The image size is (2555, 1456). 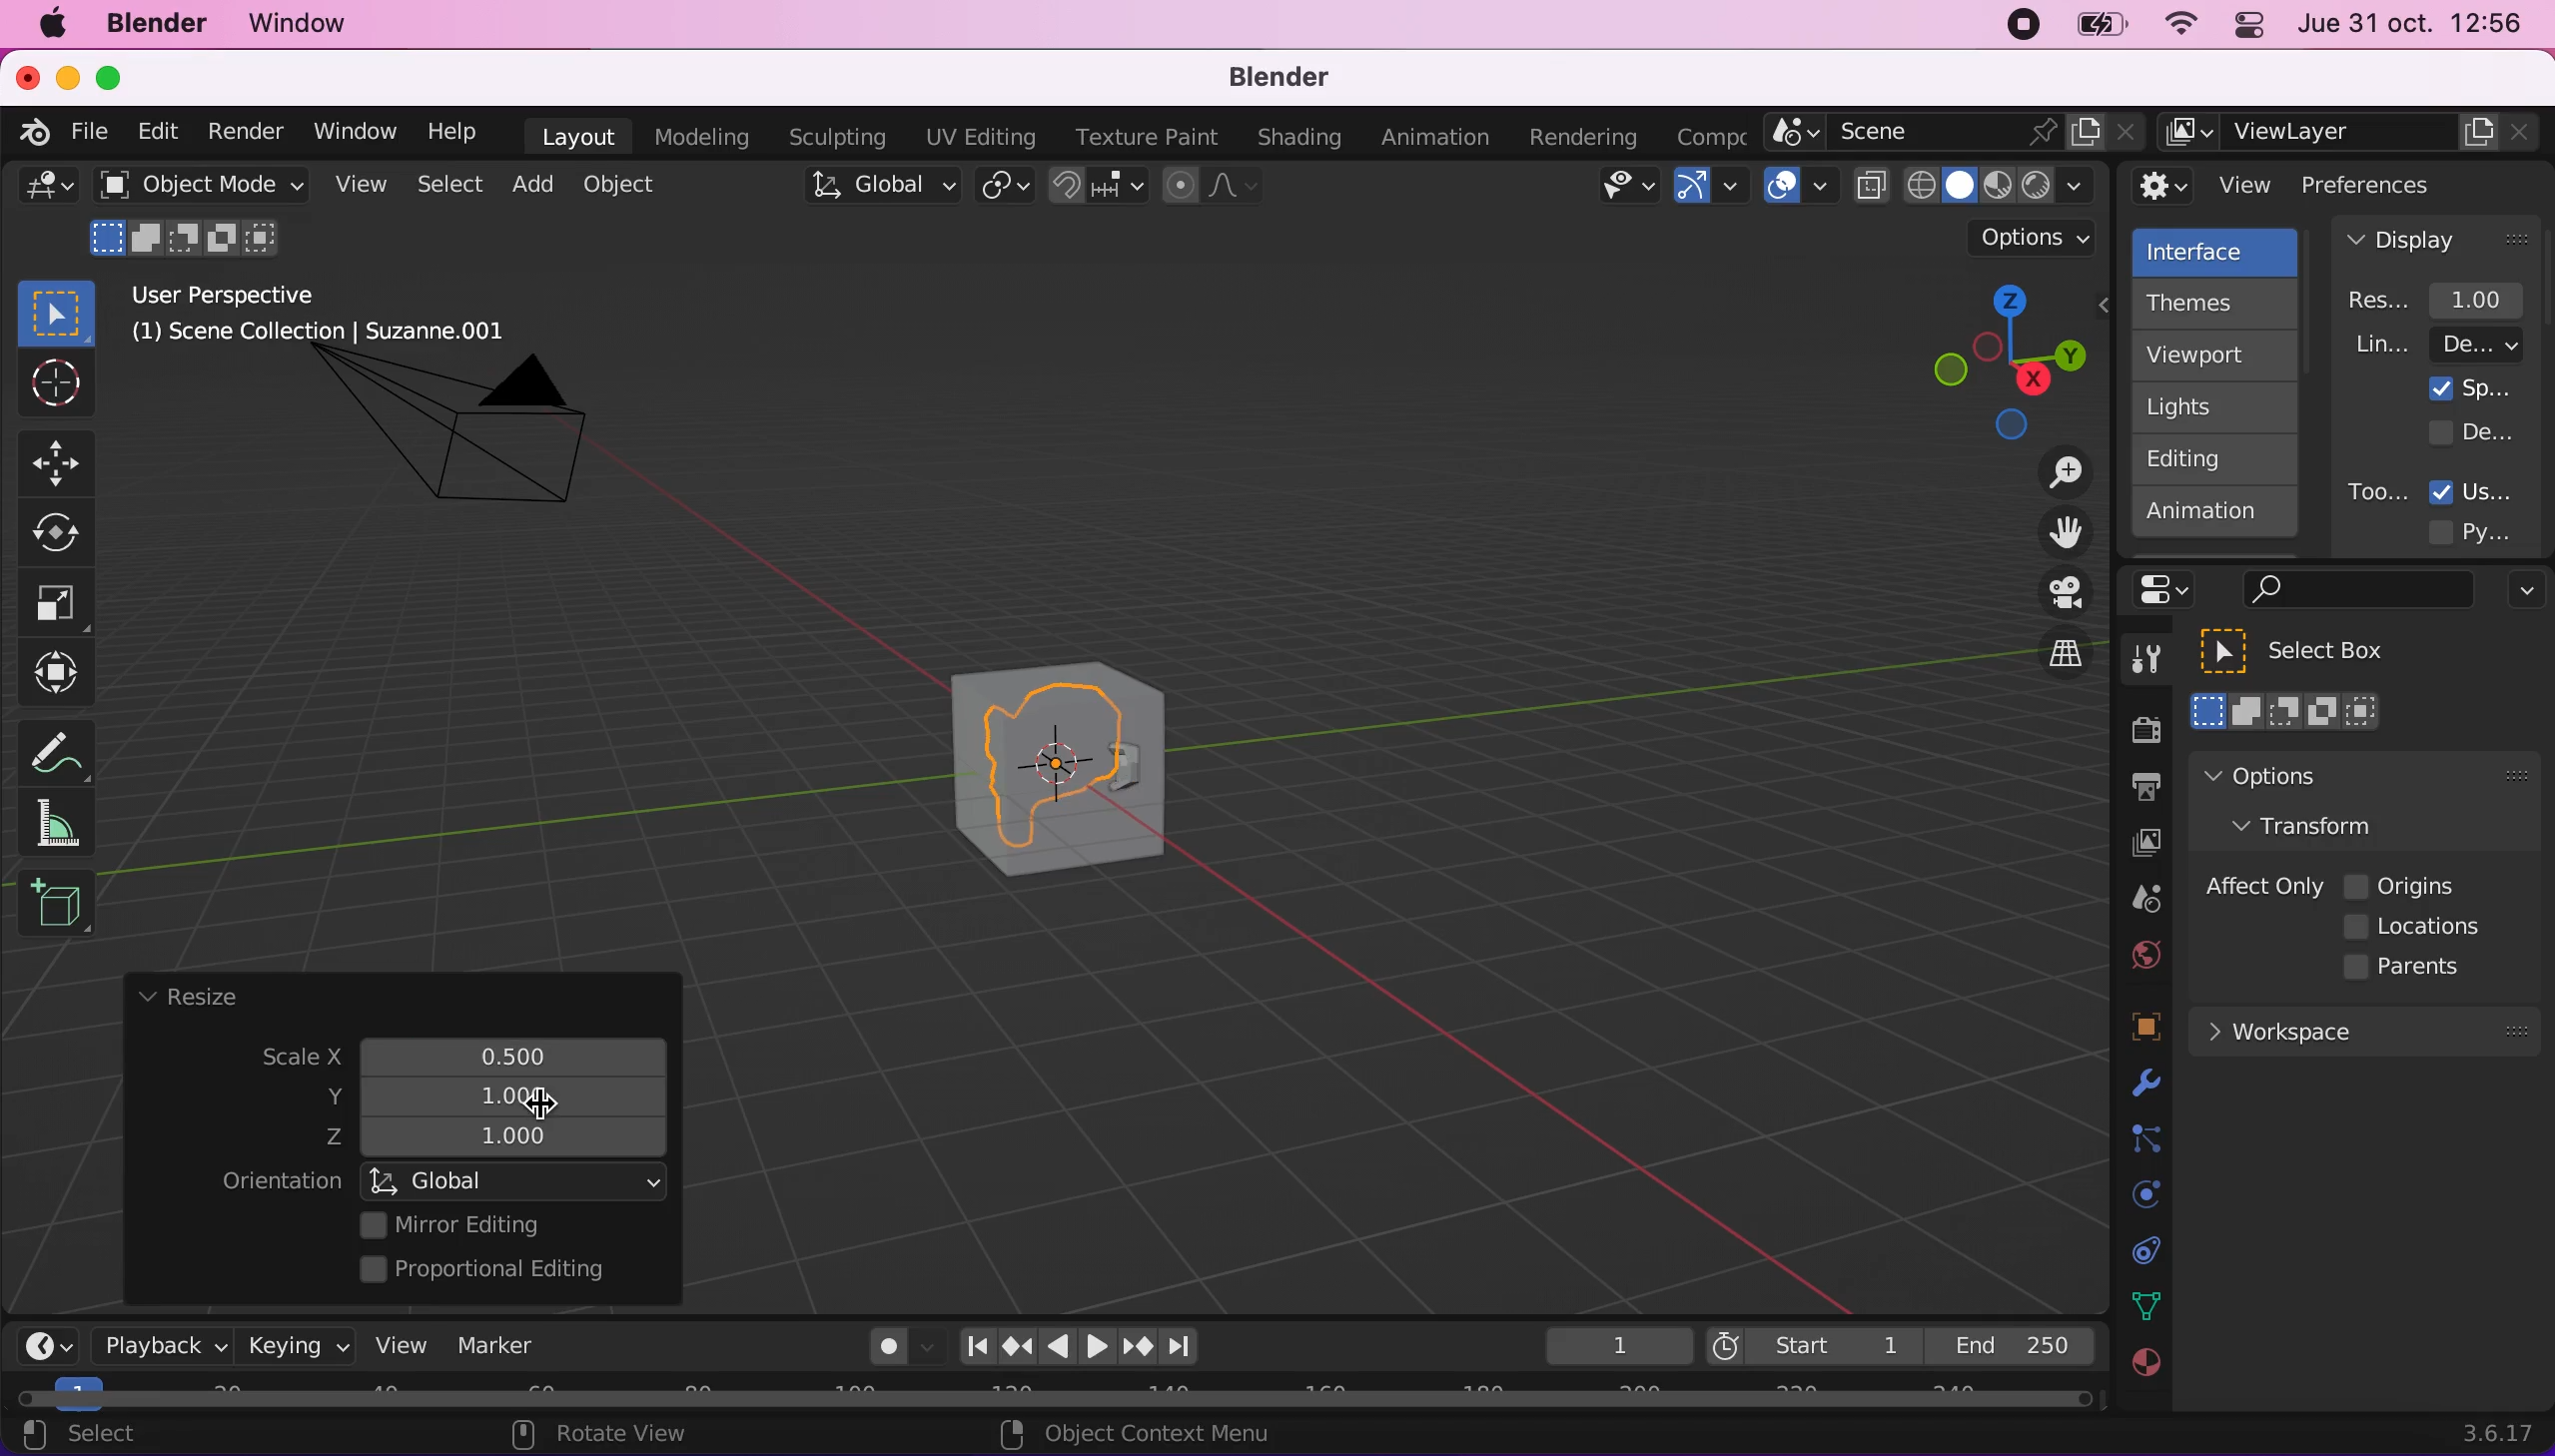 What do you see at coordinates (971, 1347) in the screenshot?
I see `jump to end point` at bounding box center [971, 1347].